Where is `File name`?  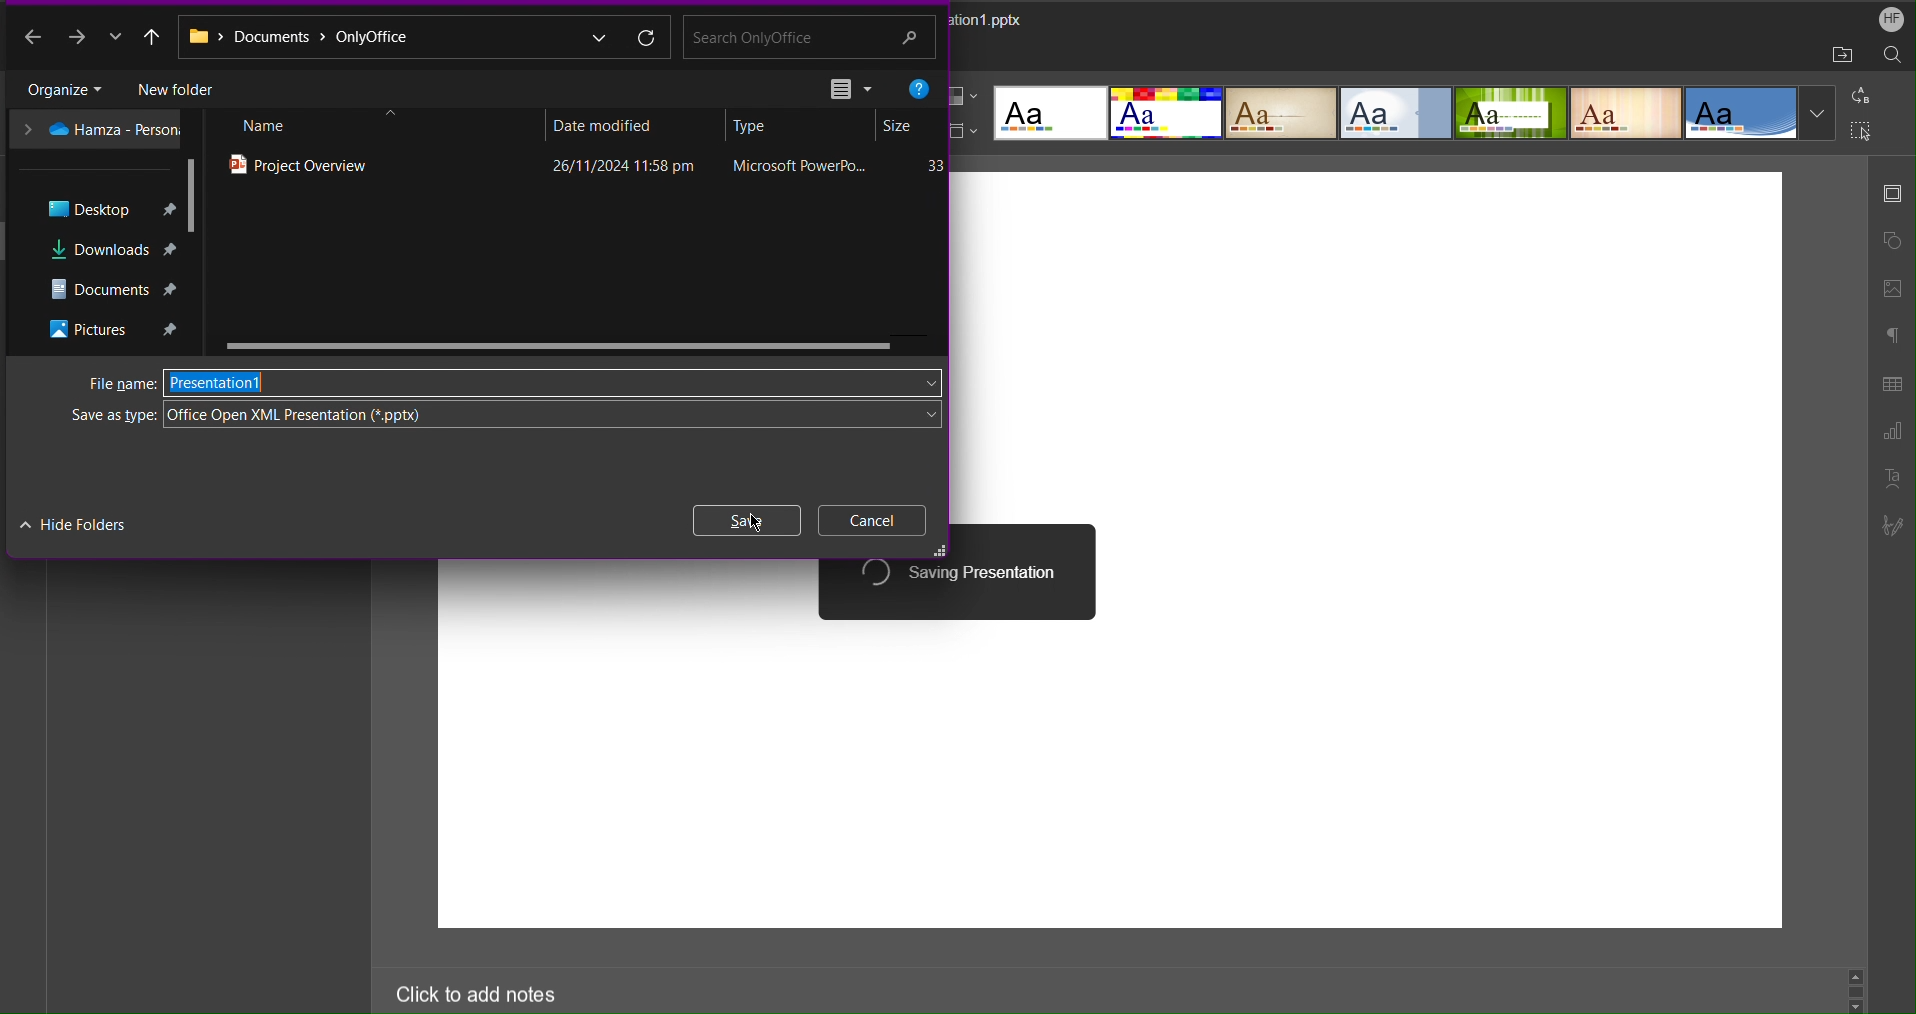 File name is located at coordinates (505, 382).